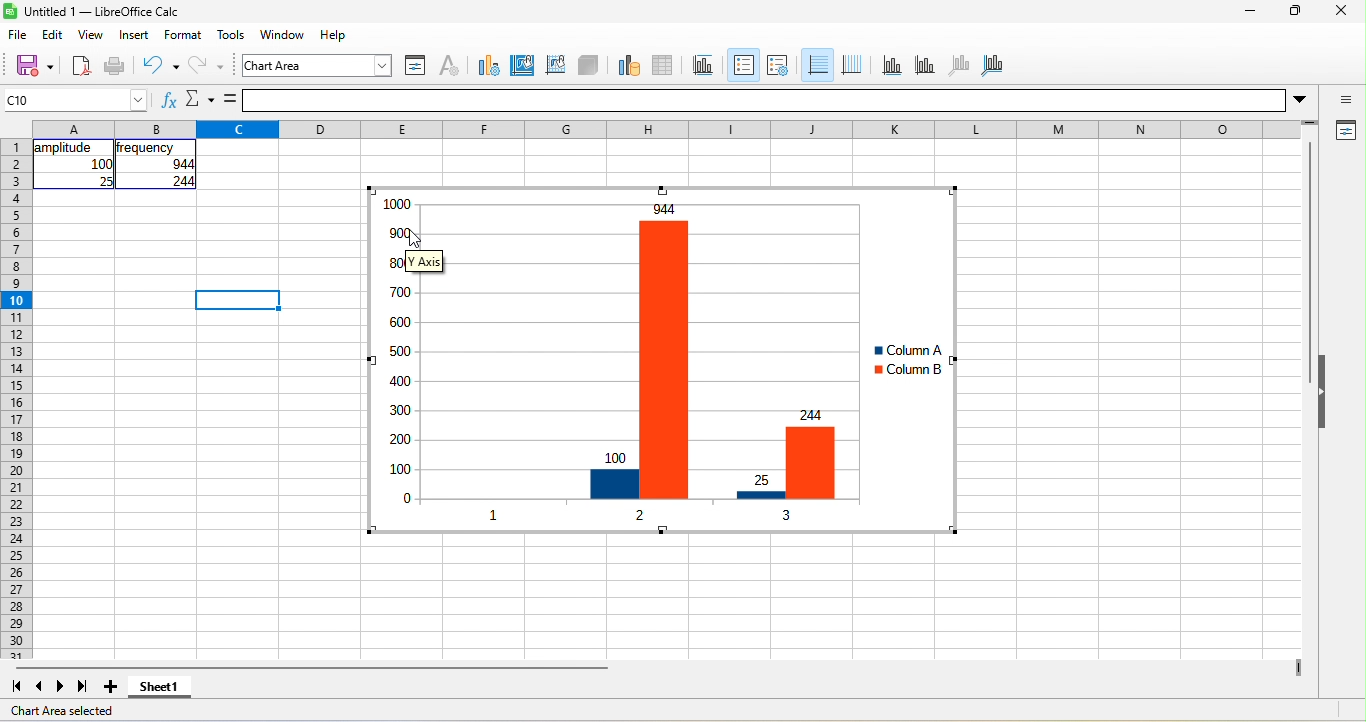 The width and height of the screenshot is (1366, 722). Describe the element at coordinates (1346, 101) in the screenshot. I see `sidebar settings` at that location.